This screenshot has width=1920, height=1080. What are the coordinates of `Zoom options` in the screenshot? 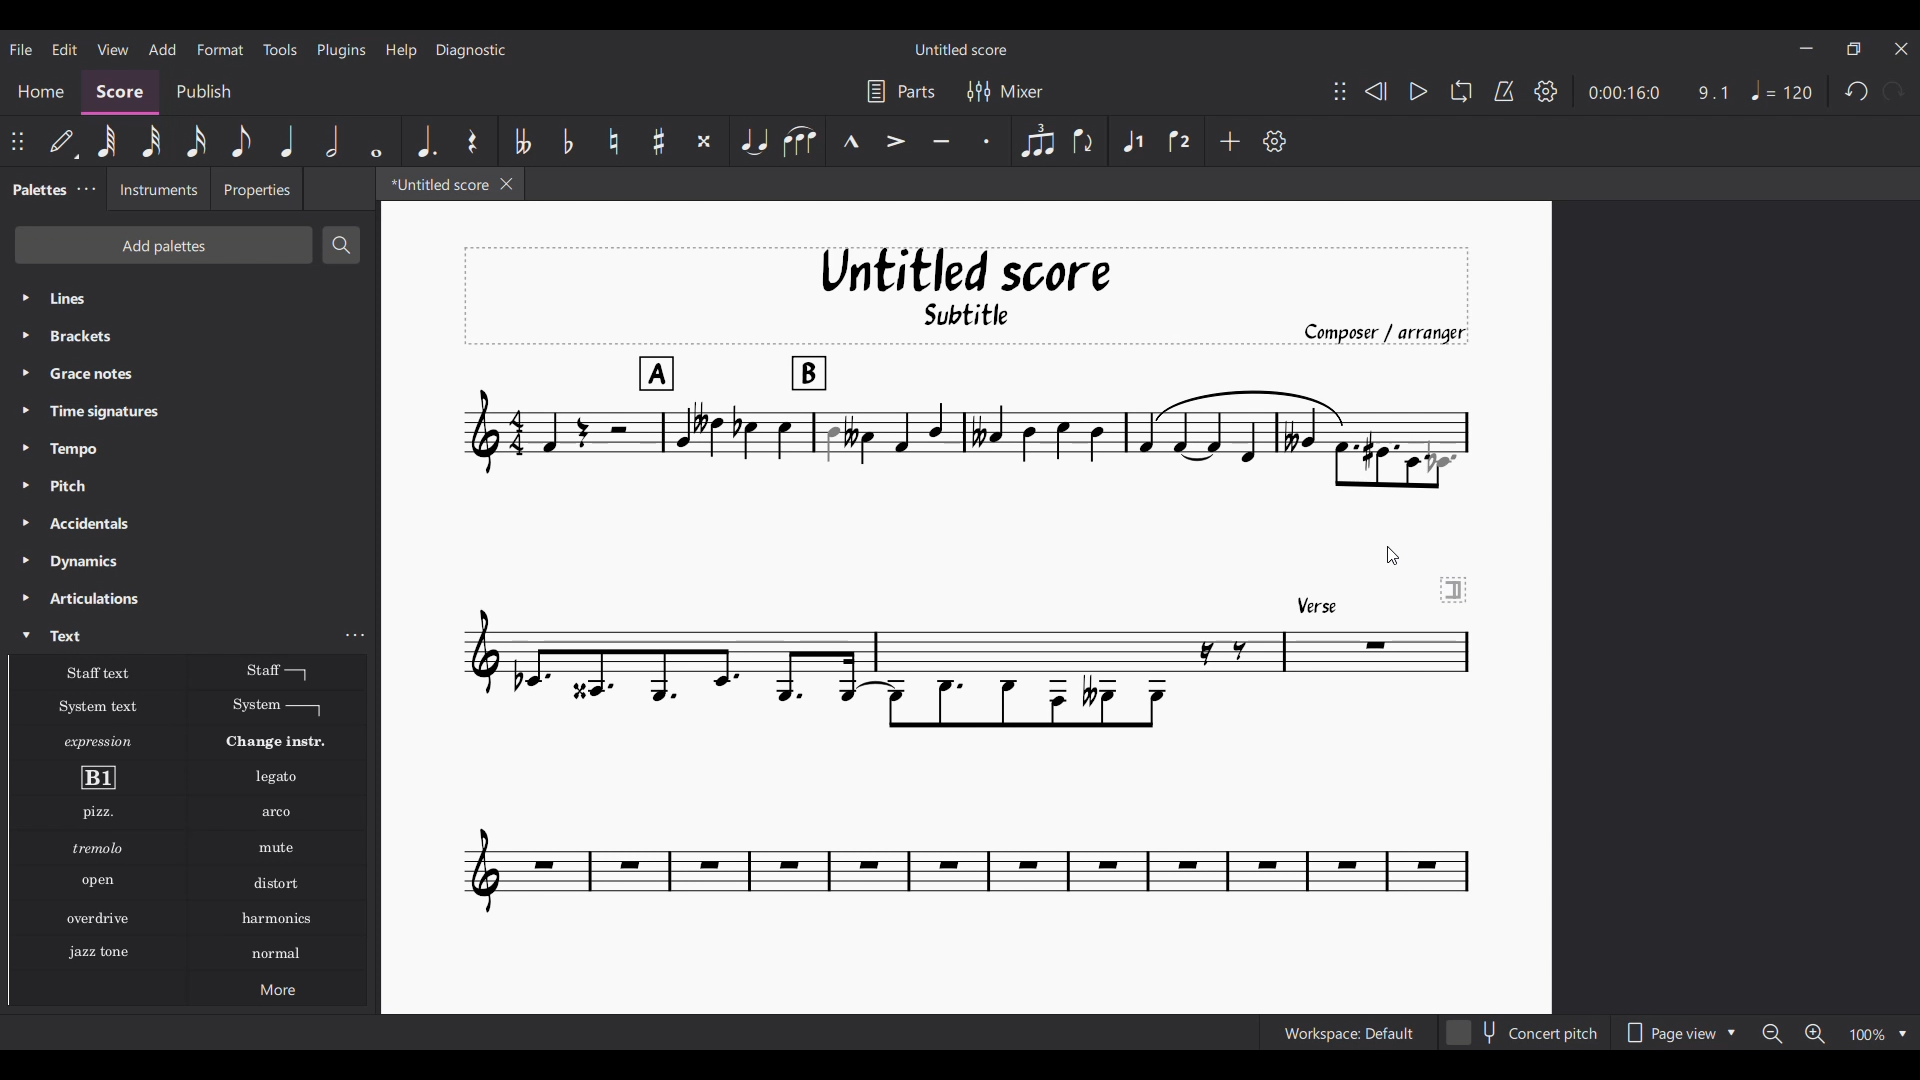 It's located at (1879, 1033).